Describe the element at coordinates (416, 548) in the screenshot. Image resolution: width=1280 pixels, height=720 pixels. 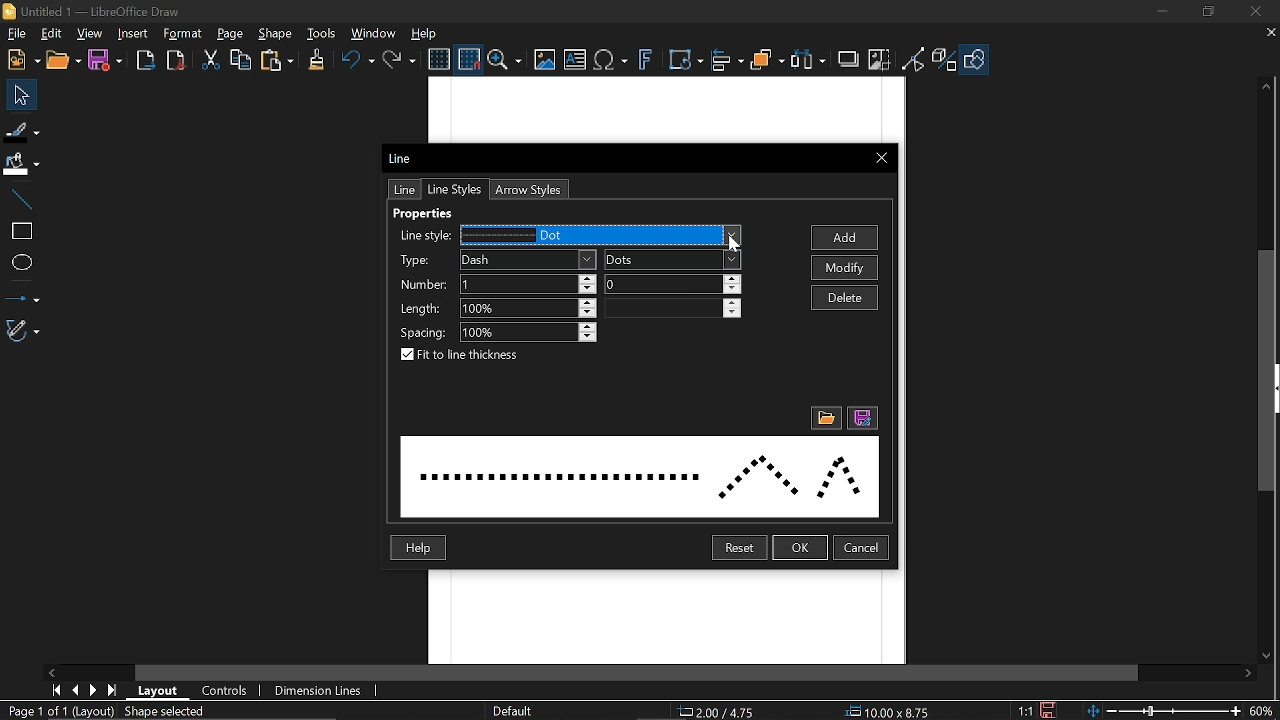
I see `Help` at that location.